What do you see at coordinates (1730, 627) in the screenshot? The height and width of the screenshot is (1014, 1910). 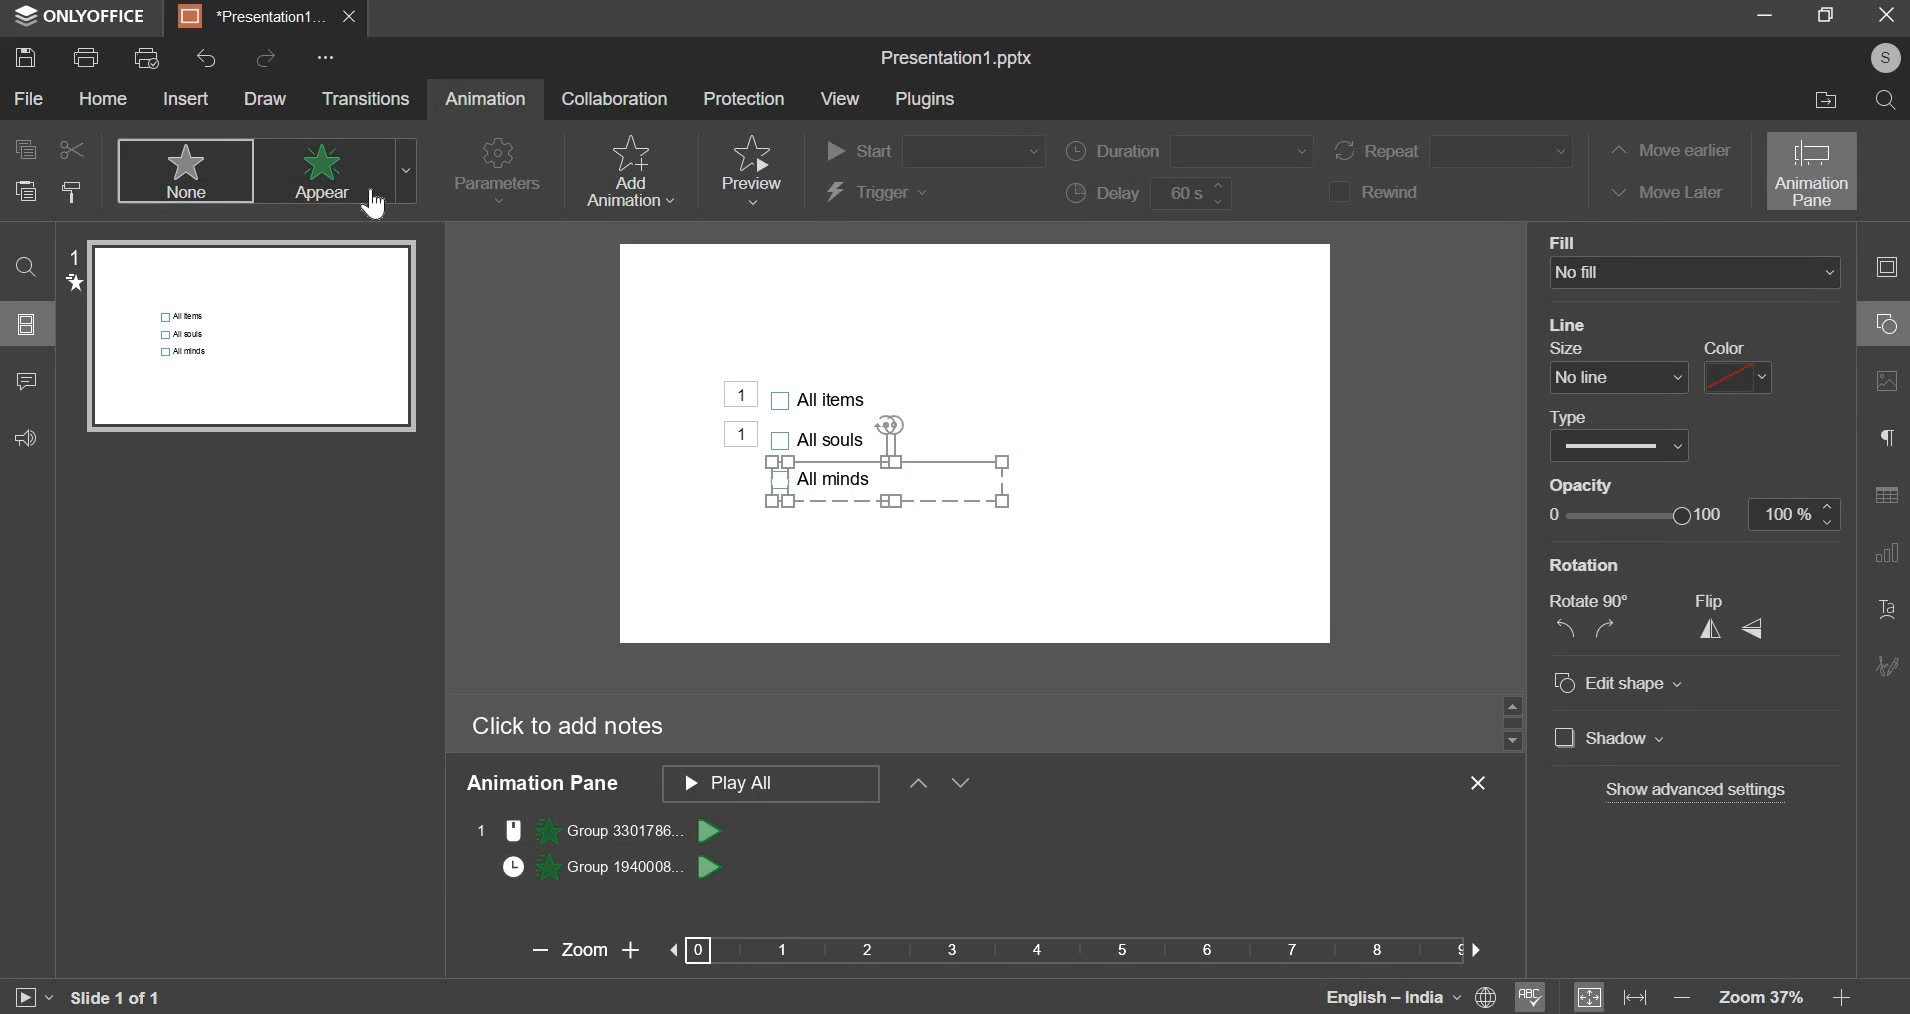 I see `flip` at bounding box center [1730, 627].